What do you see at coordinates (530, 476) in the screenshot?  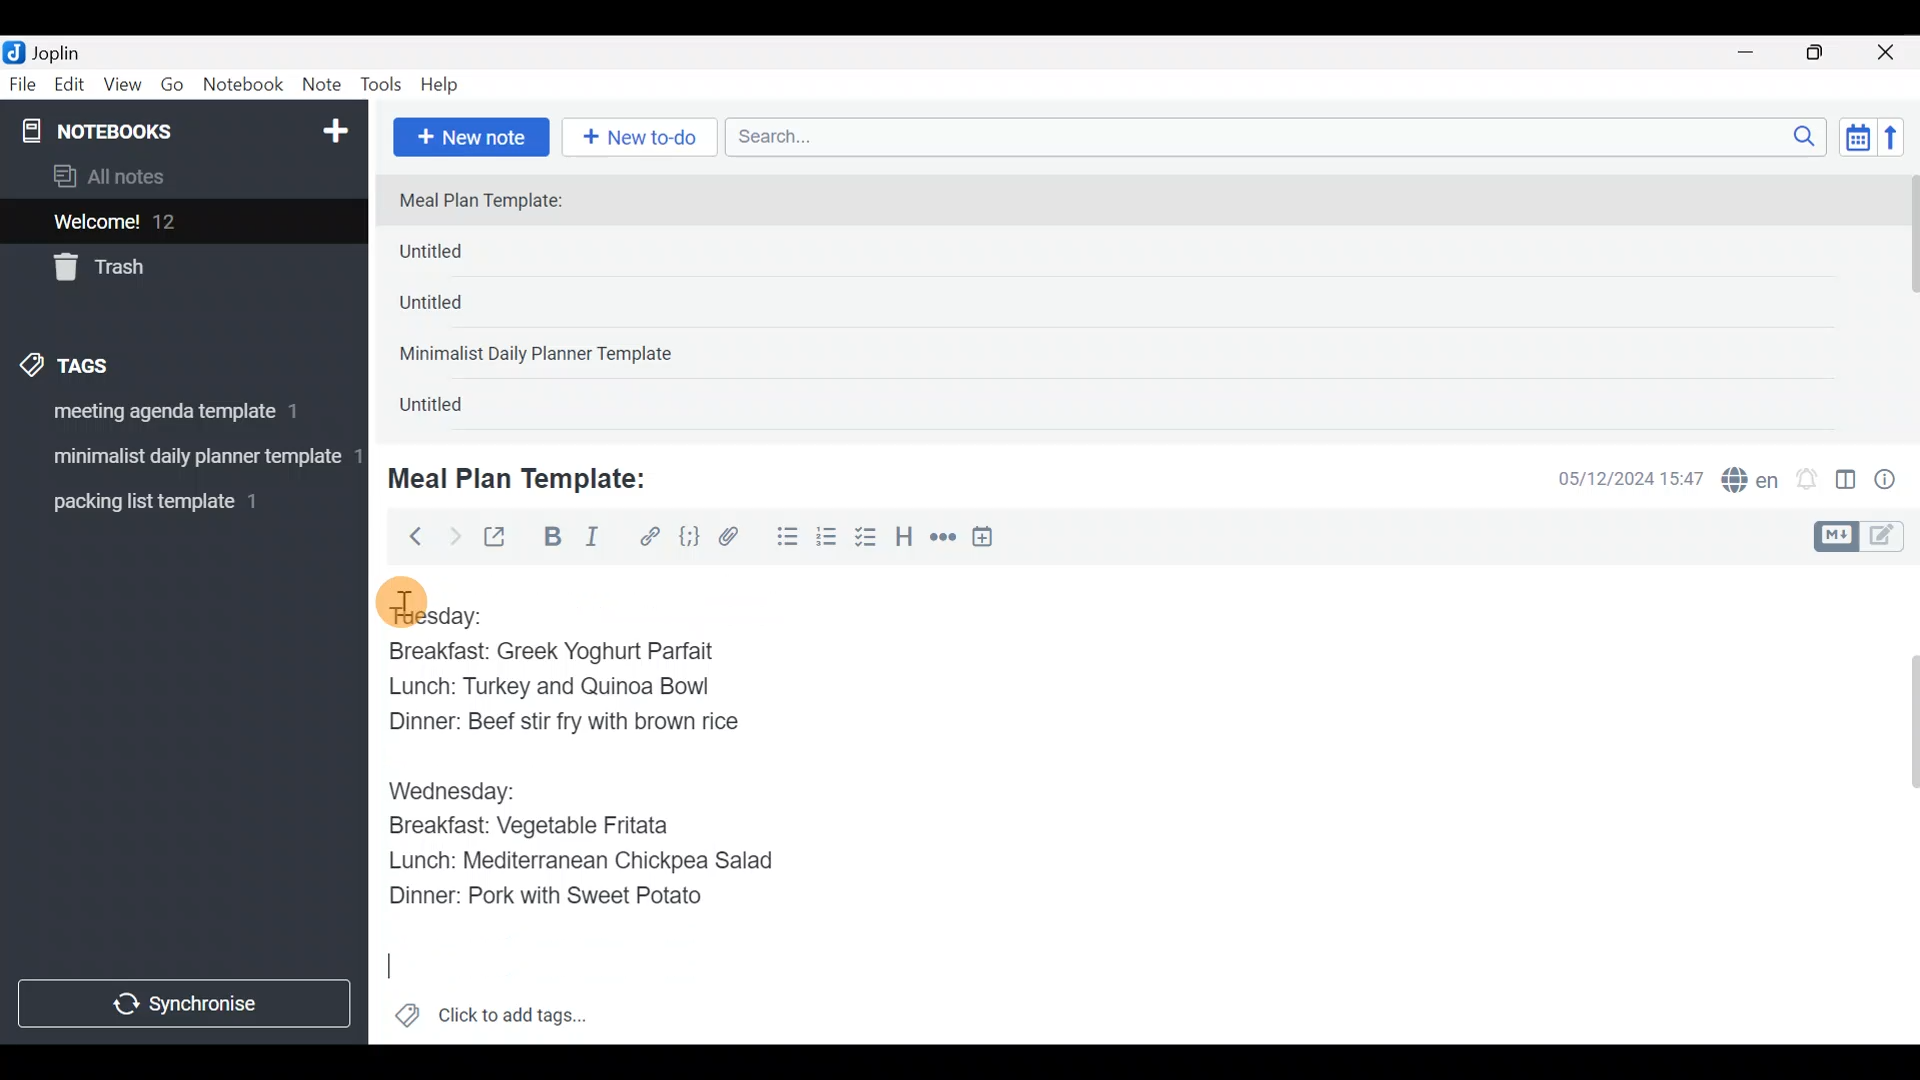 I see `Meal Plan Template:` at bounding box center [530, 476].